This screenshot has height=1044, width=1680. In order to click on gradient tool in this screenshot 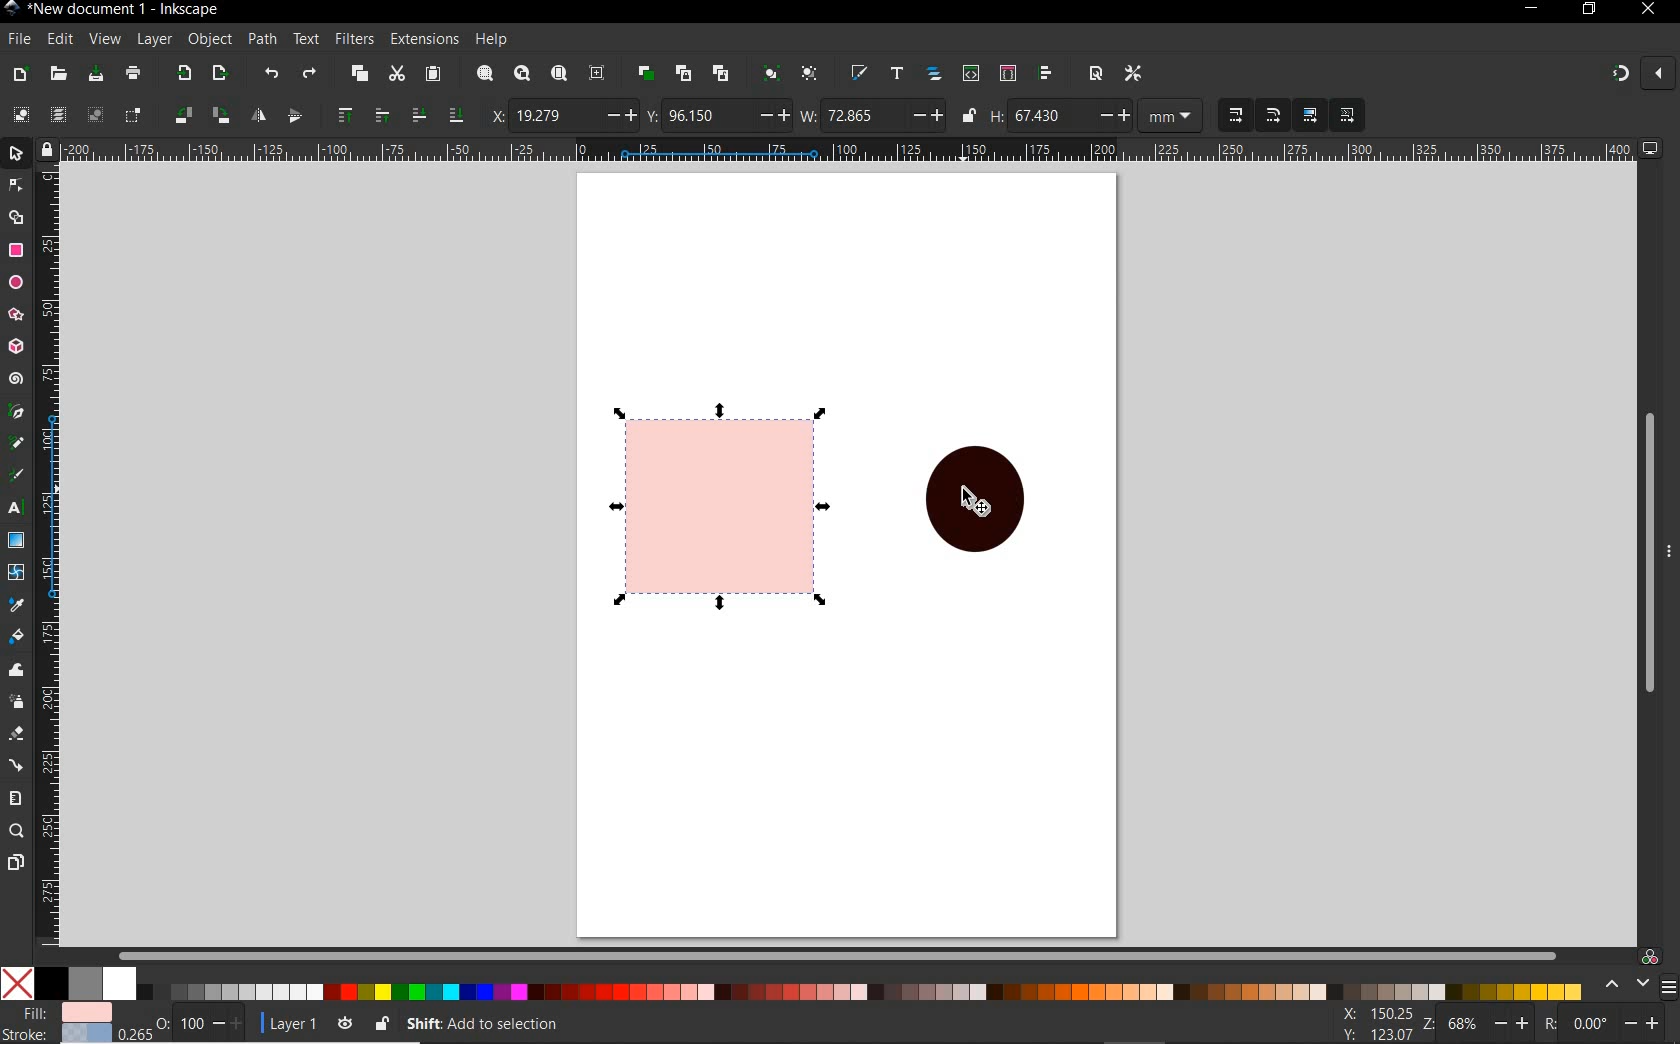, I will do `click(17, 539)`.